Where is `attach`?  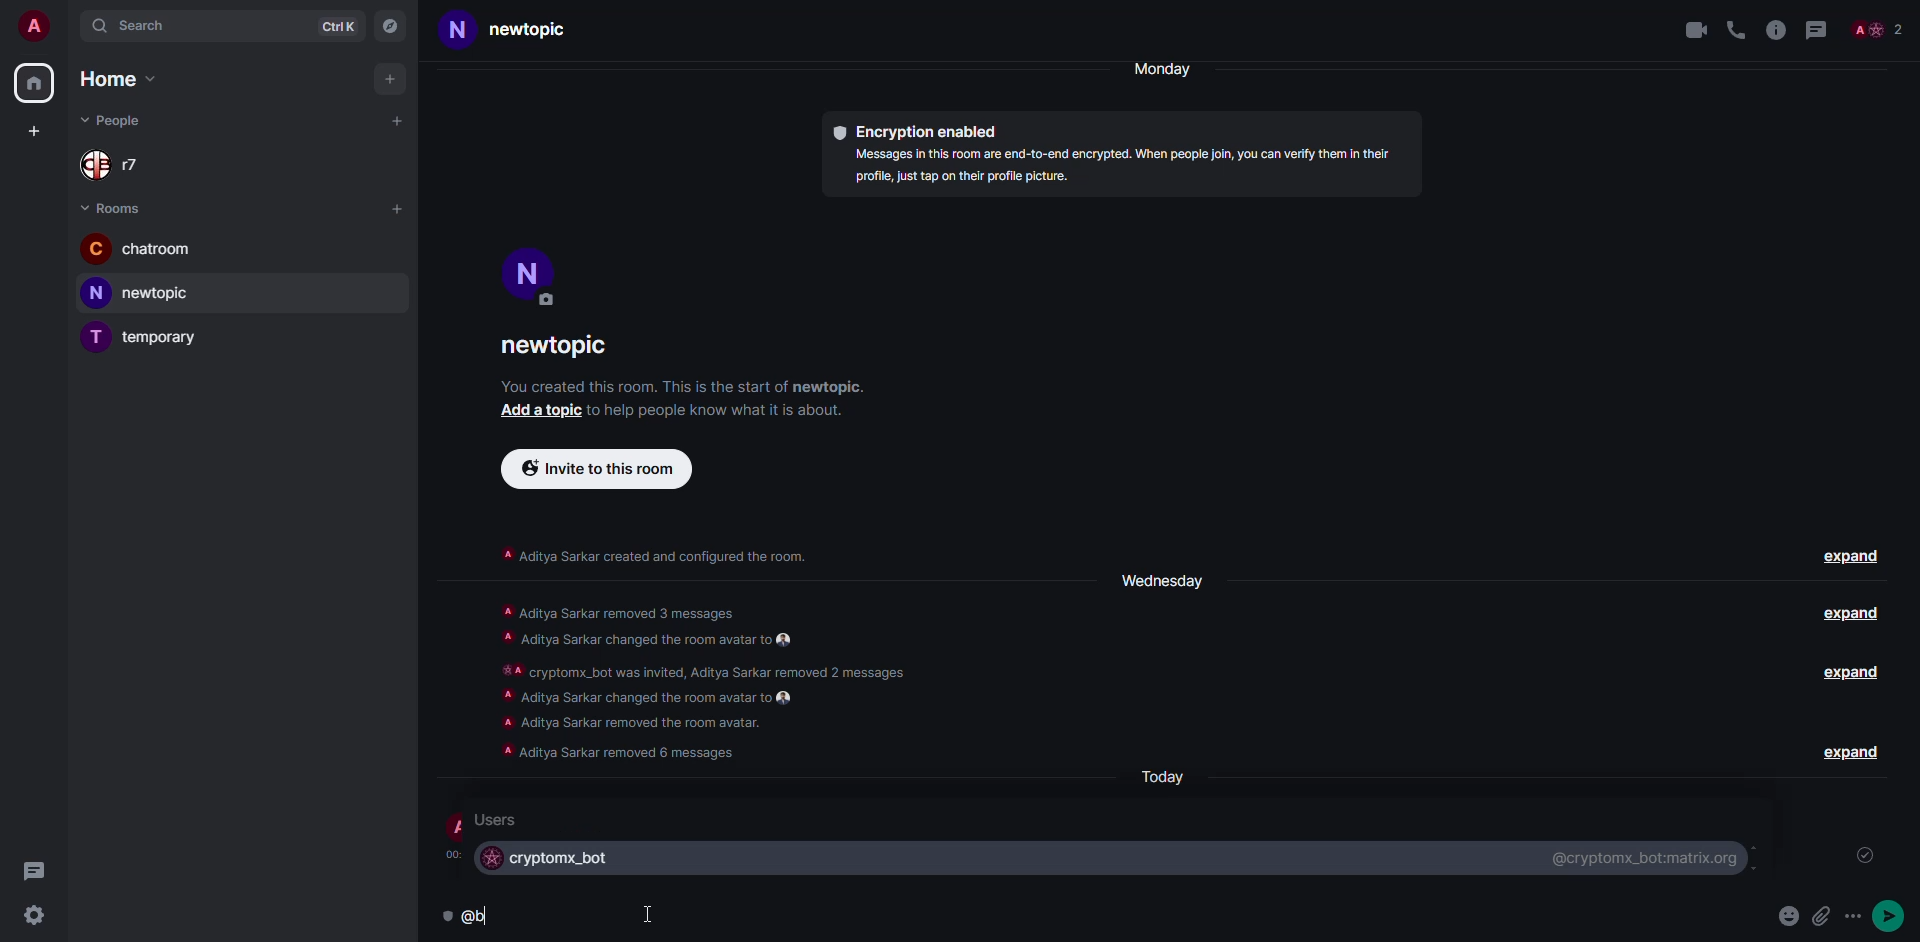 attach is located at coordinates (1824, 916).